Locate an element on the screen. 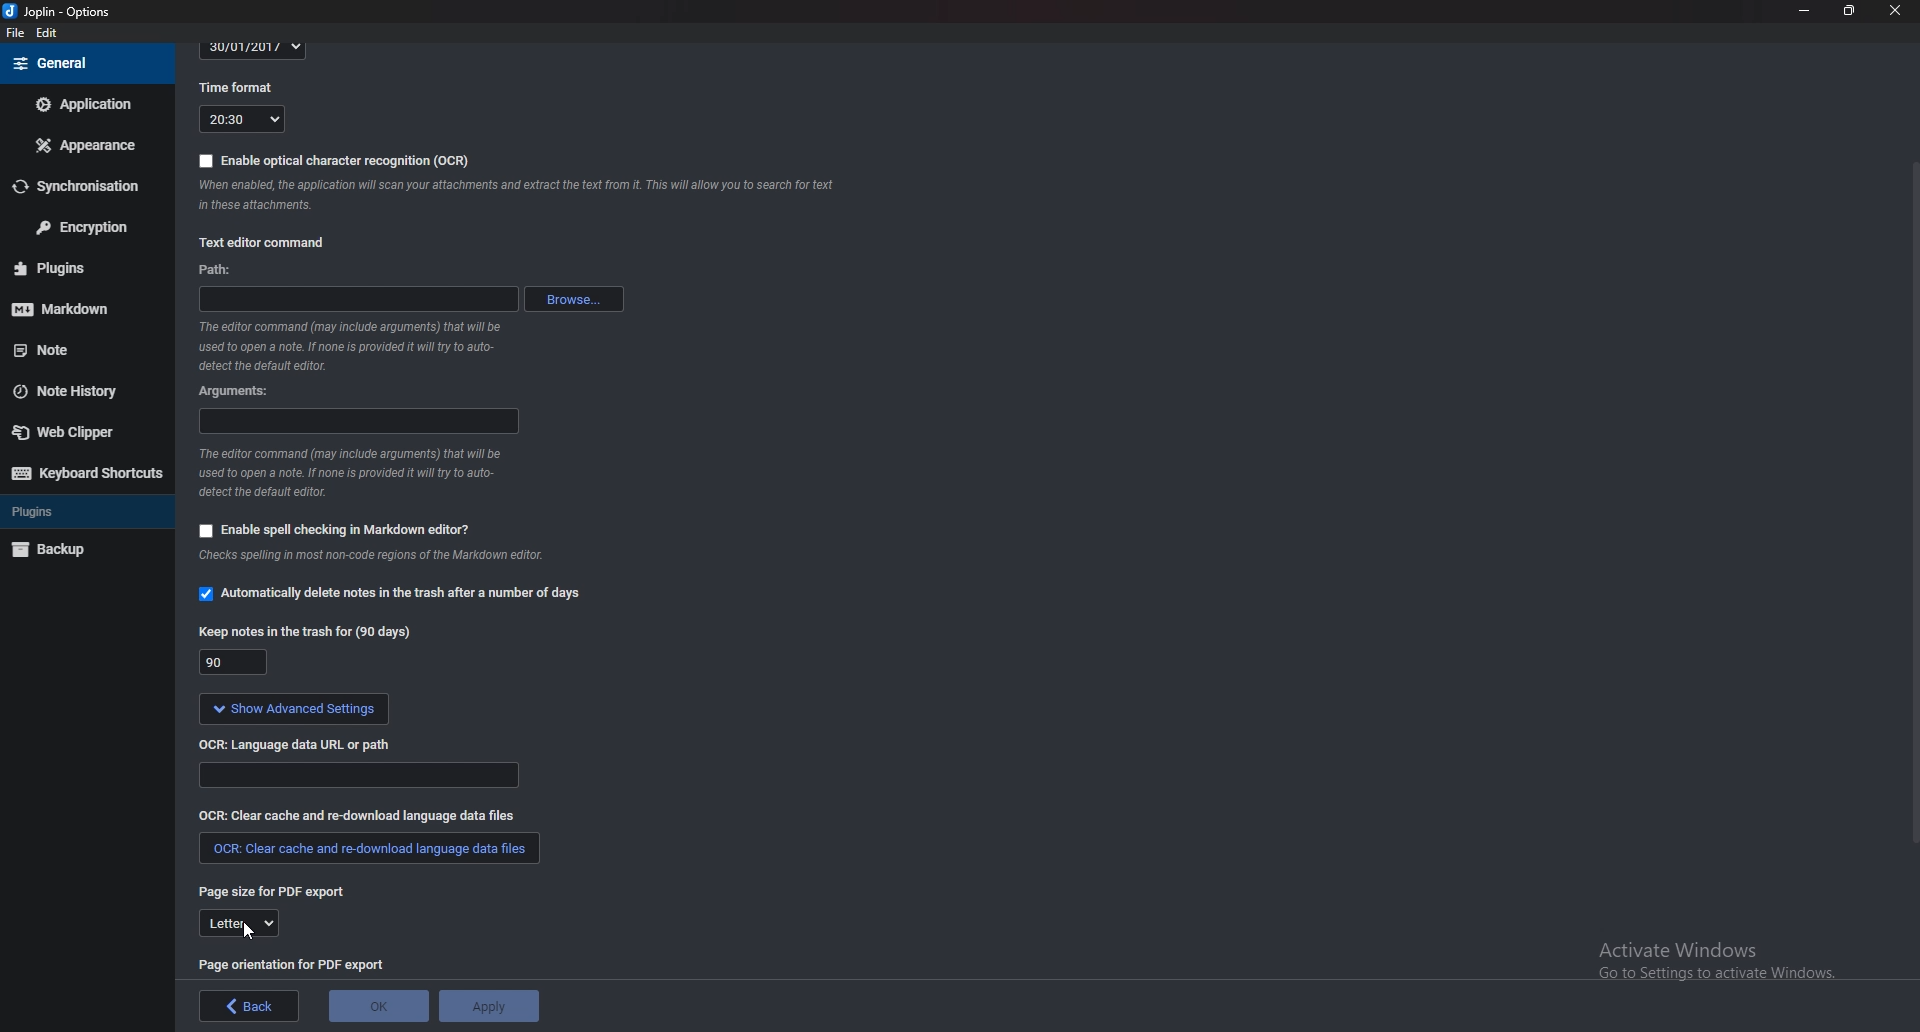 This screenshot has height=1032, width=1920. path is located at coordinates (235, 272).